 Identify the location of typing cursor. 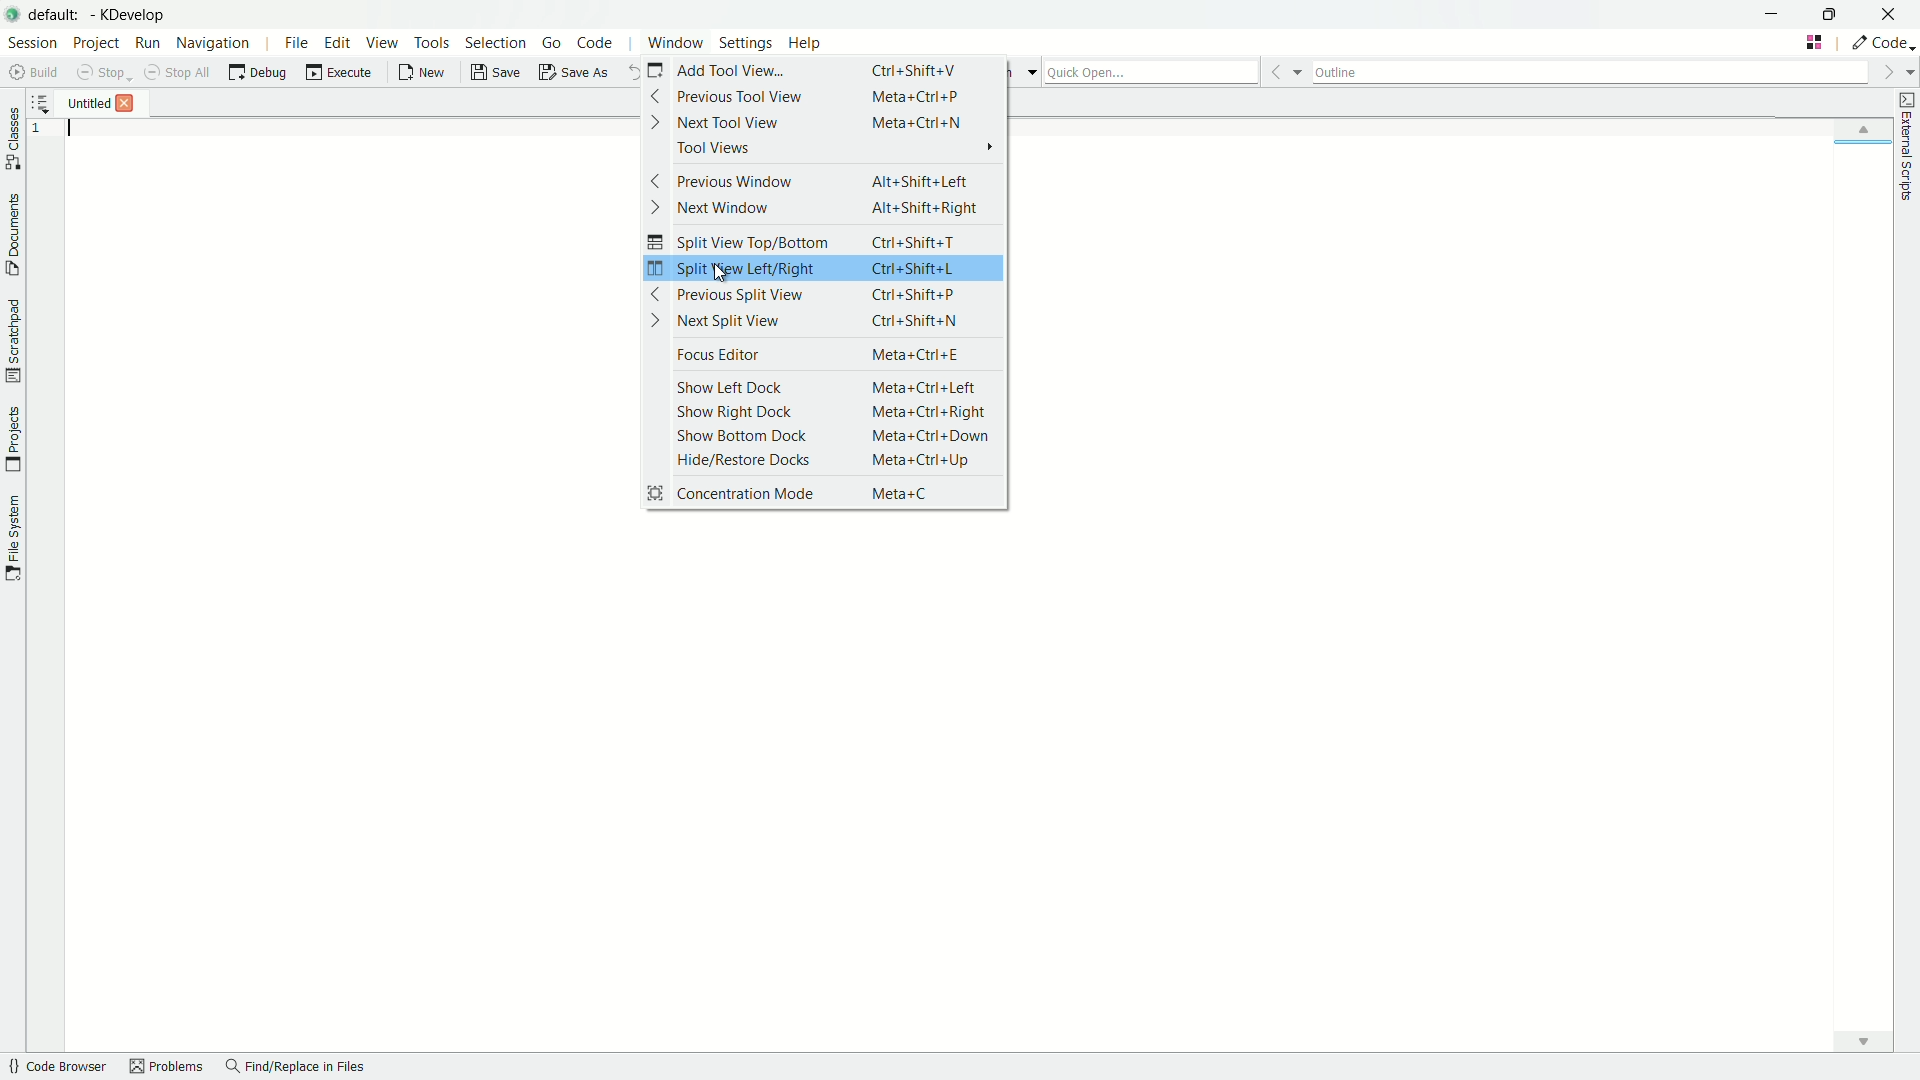
(78, 137).